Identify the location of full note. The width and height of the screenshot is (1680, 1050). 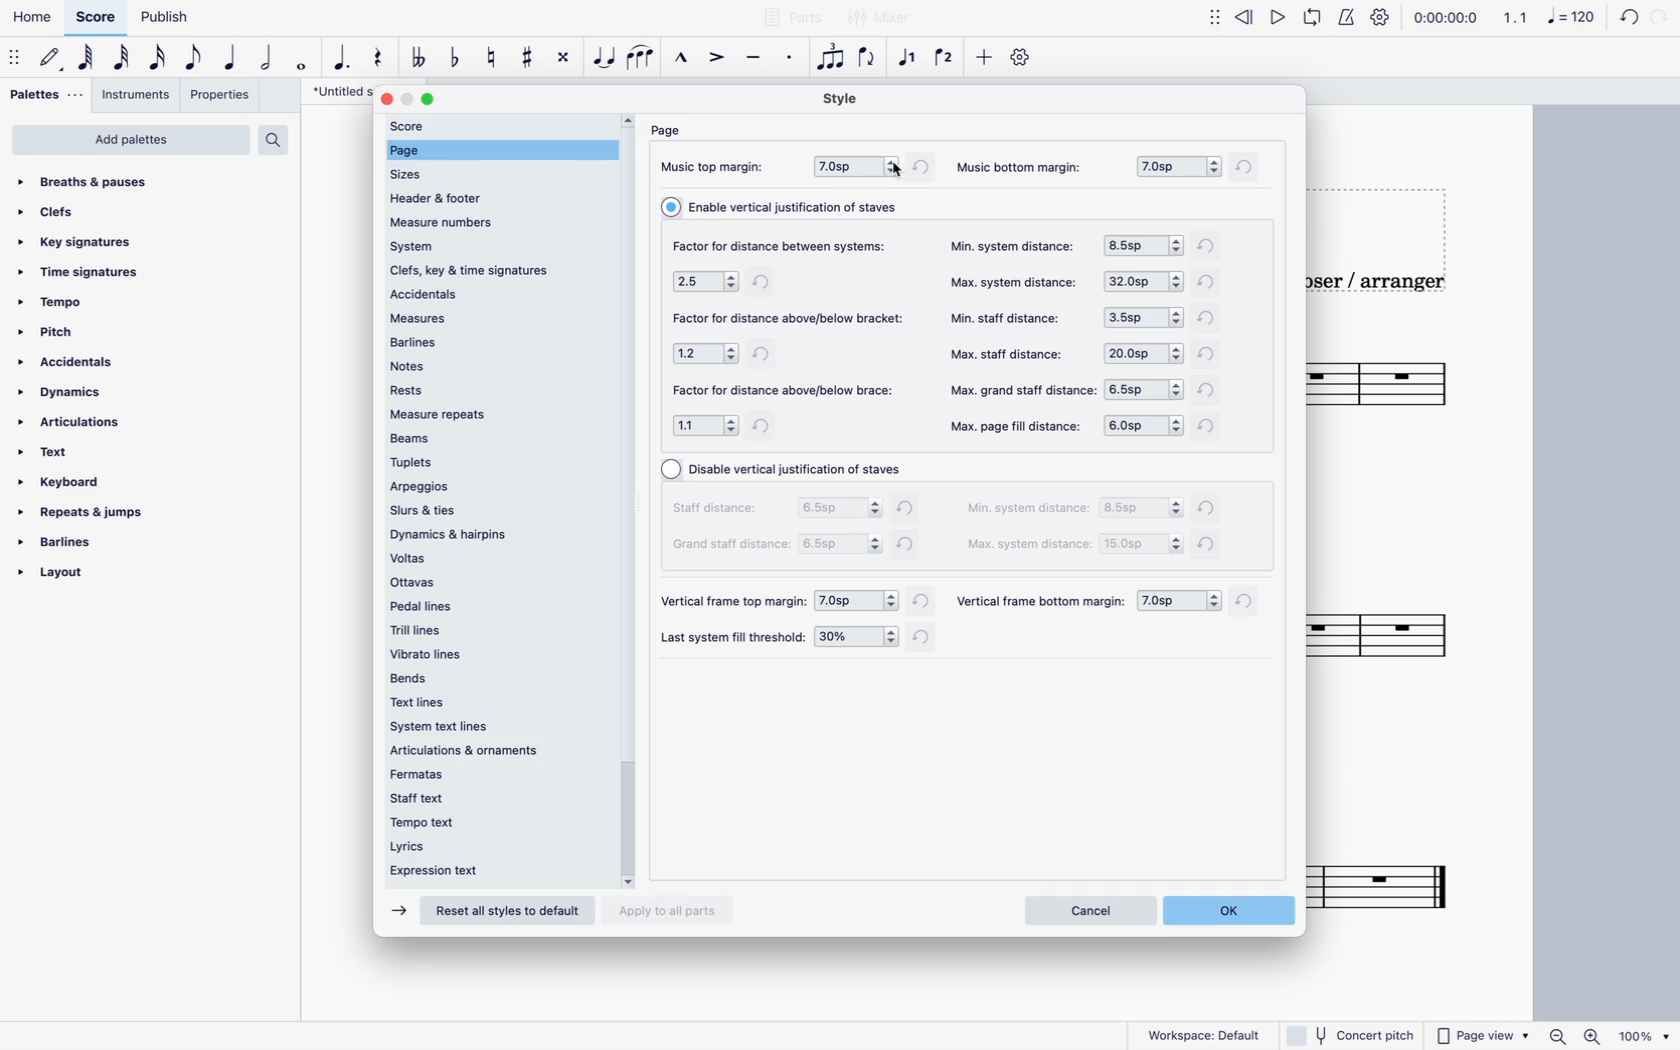
(300, 62).